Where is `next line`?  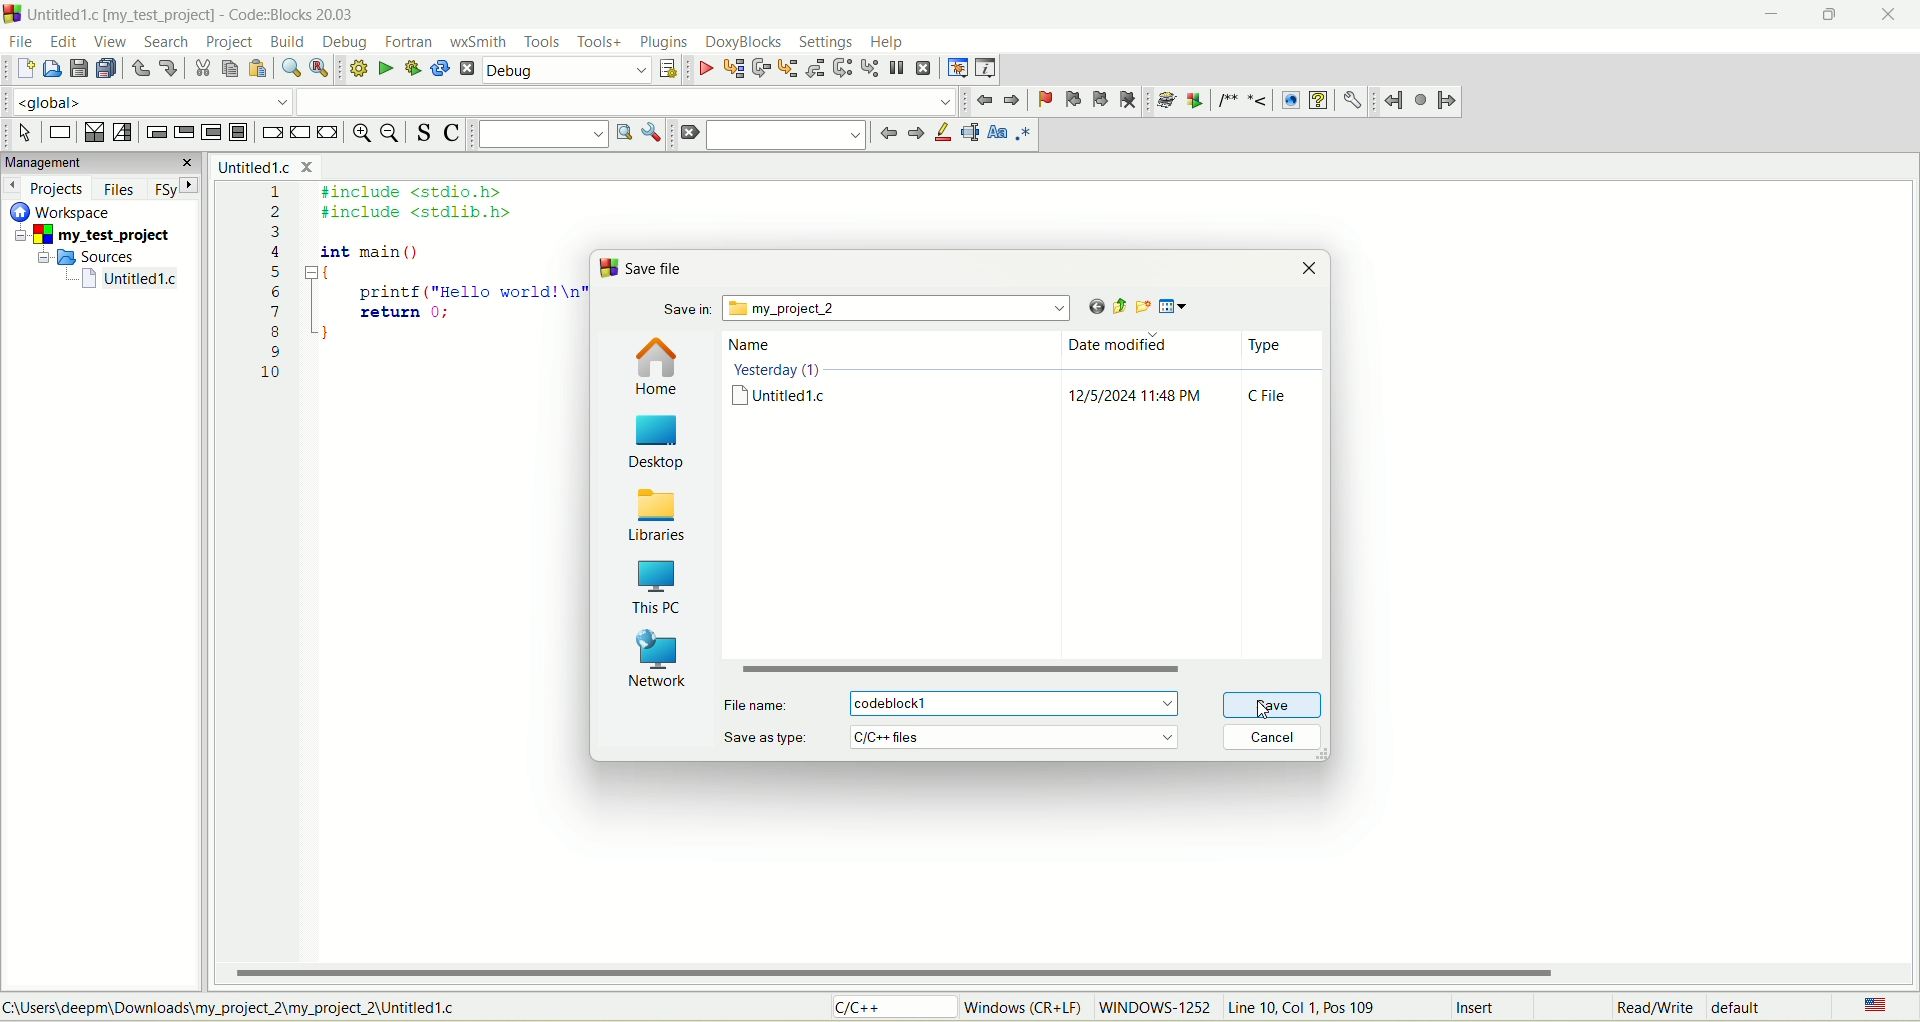
next line is located at coordinates (759, 69).